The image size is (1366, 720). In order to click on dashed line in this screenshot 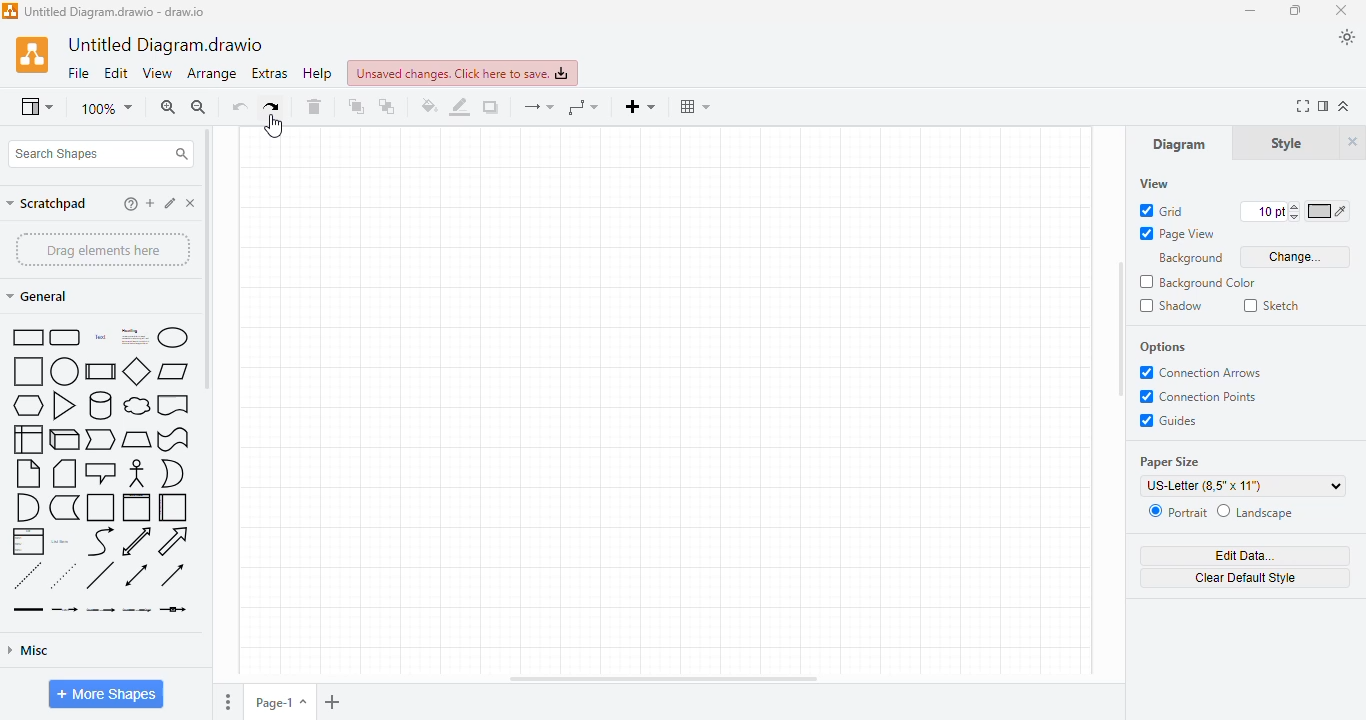, I will do `click(28, 575)`.